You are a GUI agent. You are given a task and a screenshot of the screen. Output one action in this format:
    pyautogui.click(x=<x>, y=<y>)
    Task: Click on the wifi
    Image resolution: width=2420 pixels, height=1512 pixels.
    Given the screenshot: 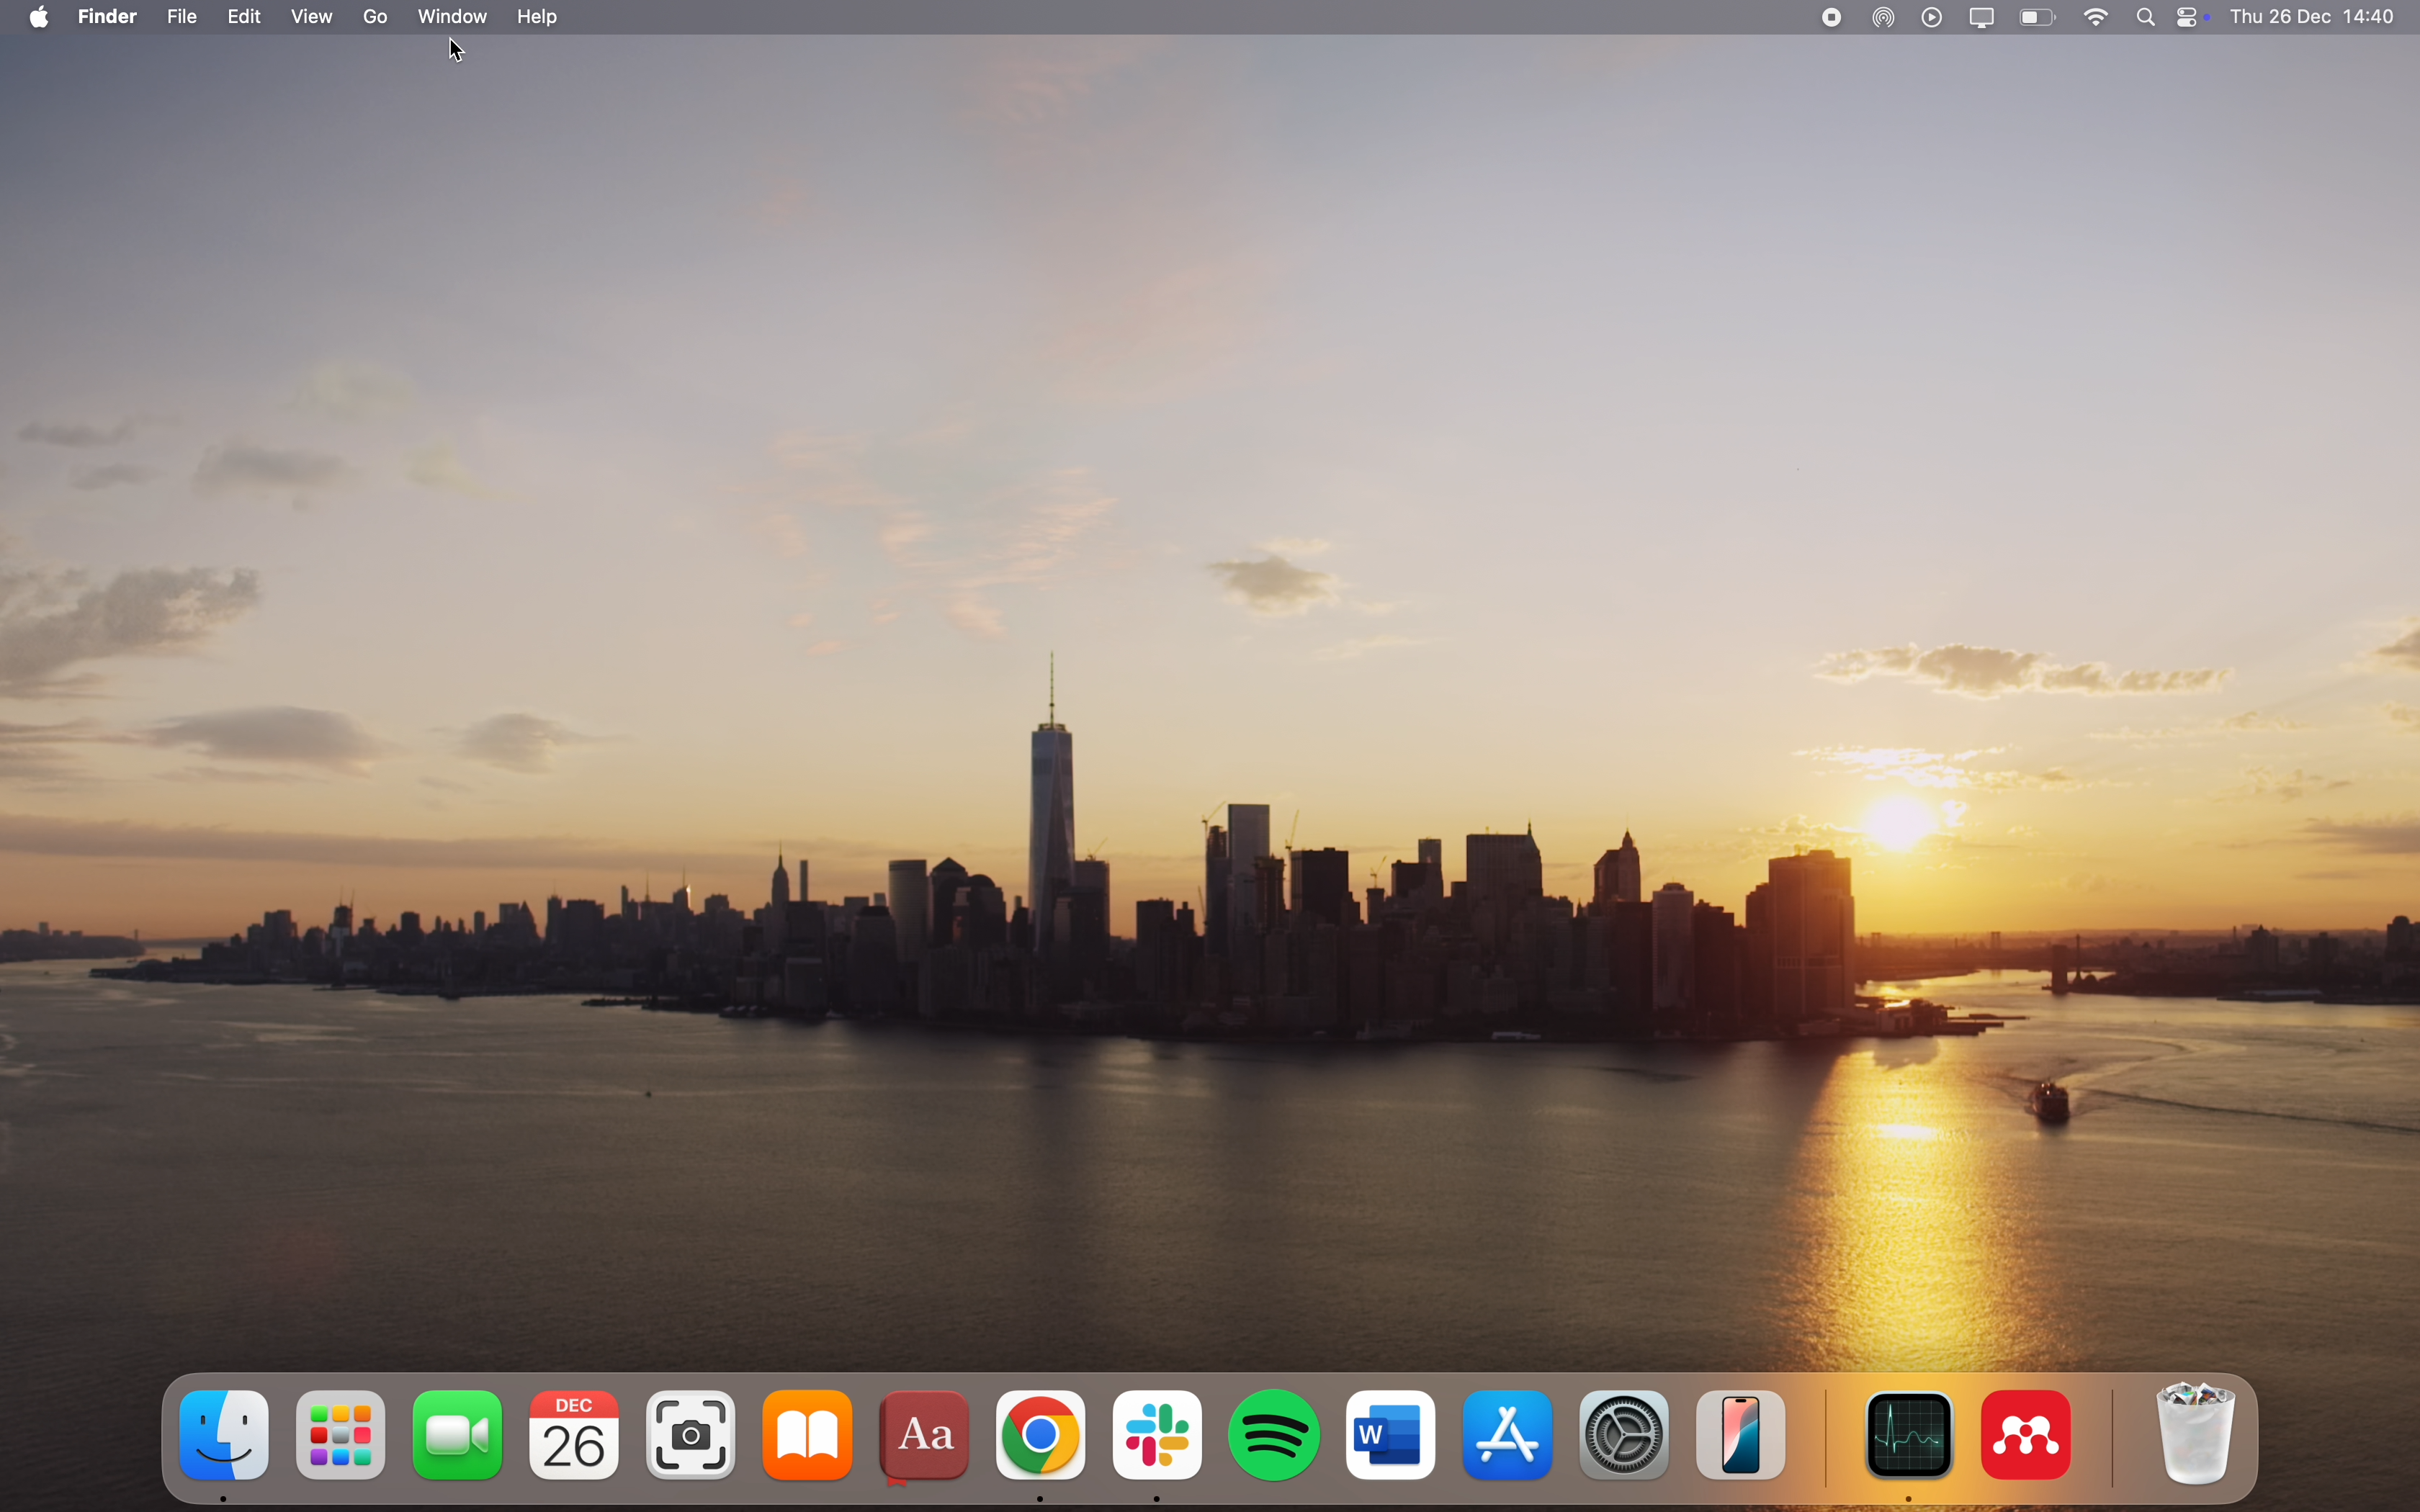 What is the action you would take?
    pyautogui.click(x=2100, y=15)
    